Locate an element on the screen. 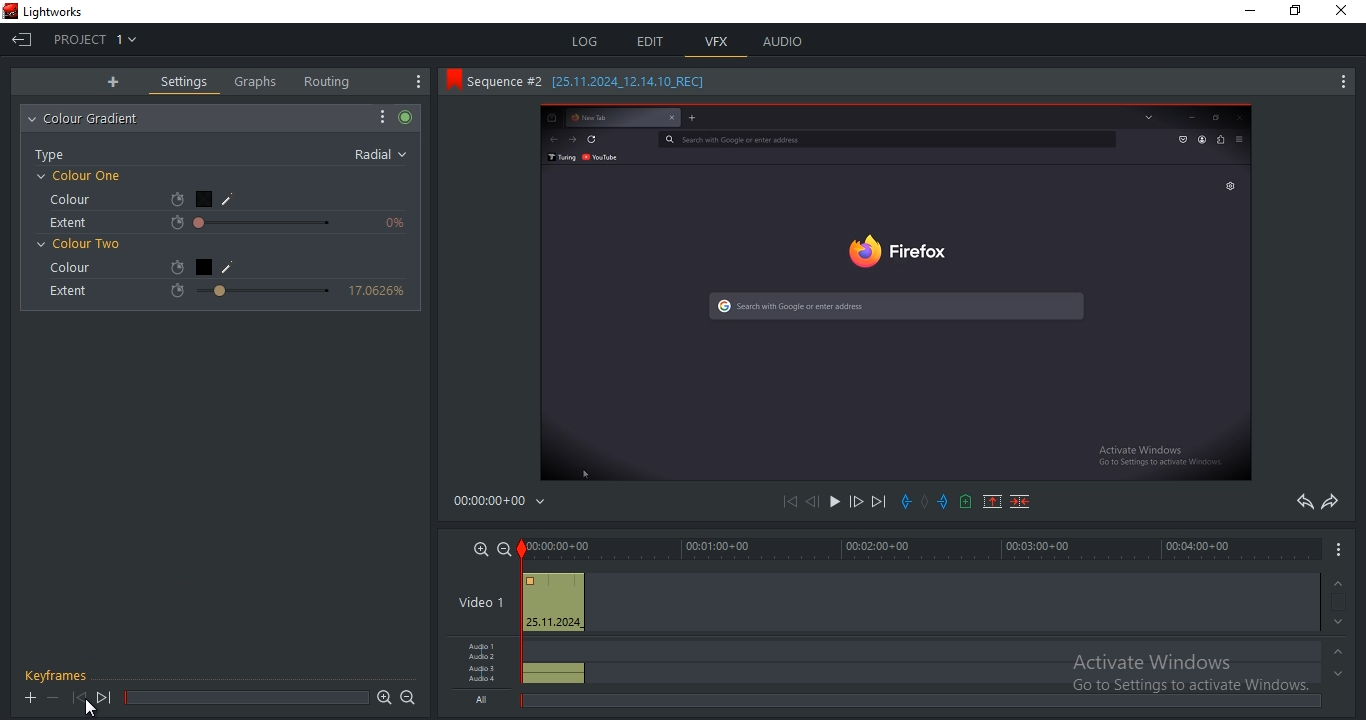 This screenshot has width=1366, height=720. Audio clip is located at coordinates (556, 681).